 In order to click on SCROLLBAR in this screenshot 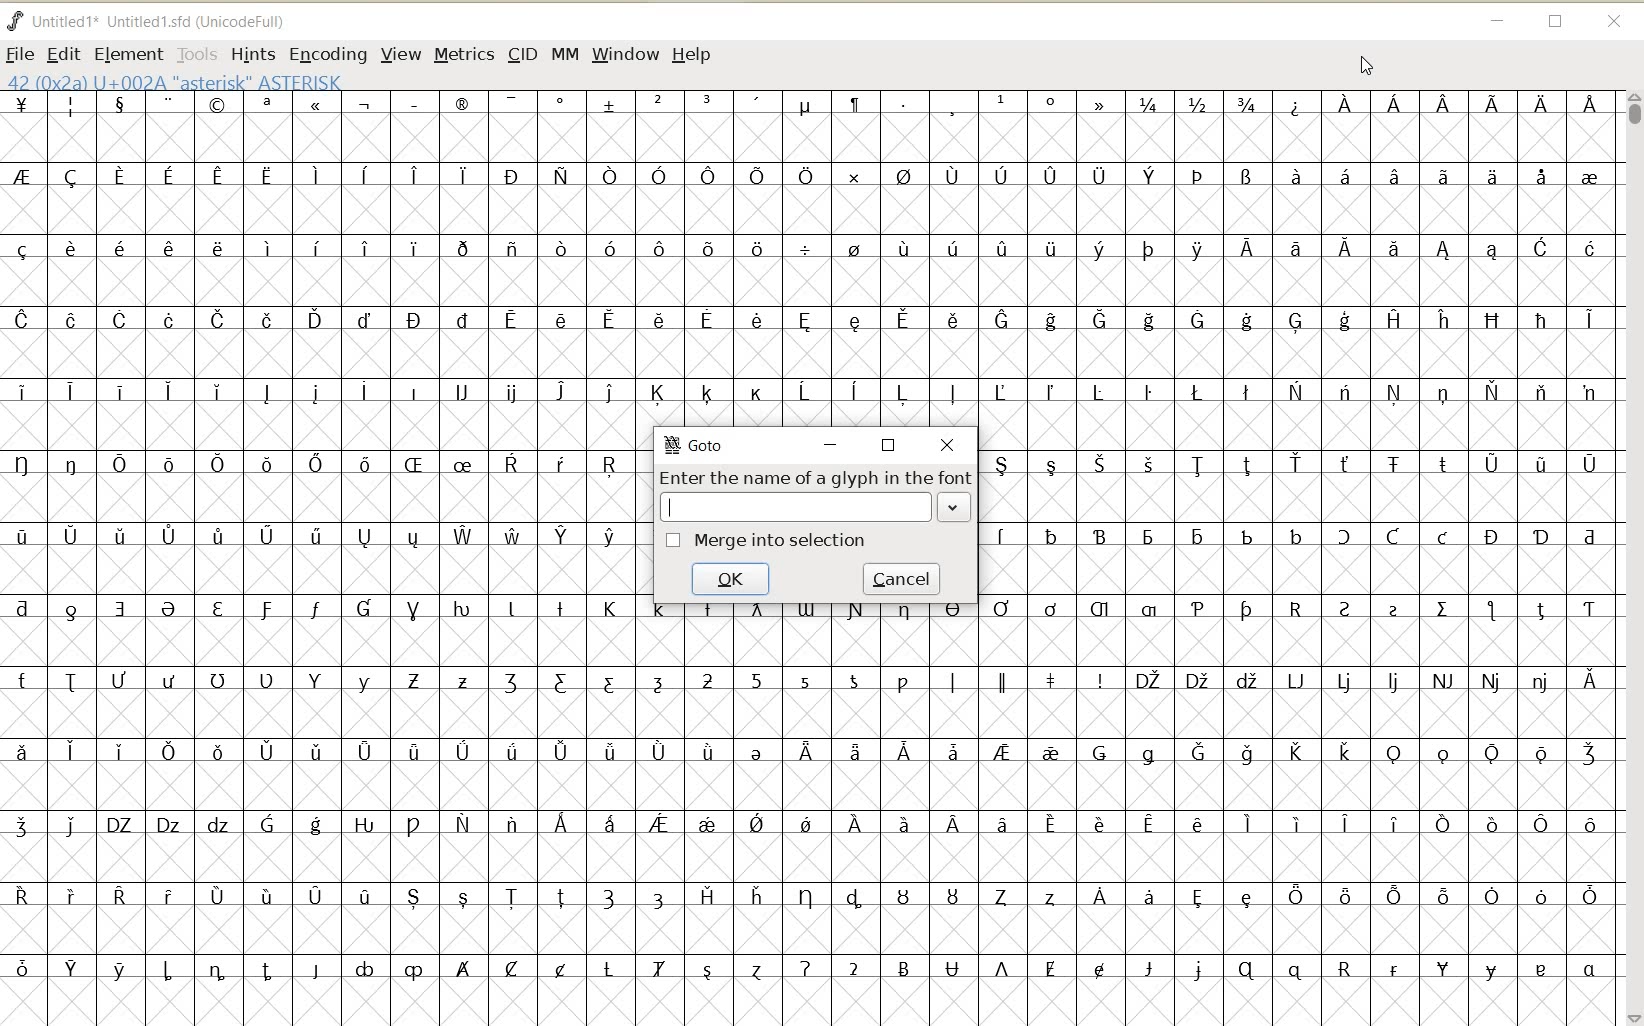, I will do `click(1632, 557)`.